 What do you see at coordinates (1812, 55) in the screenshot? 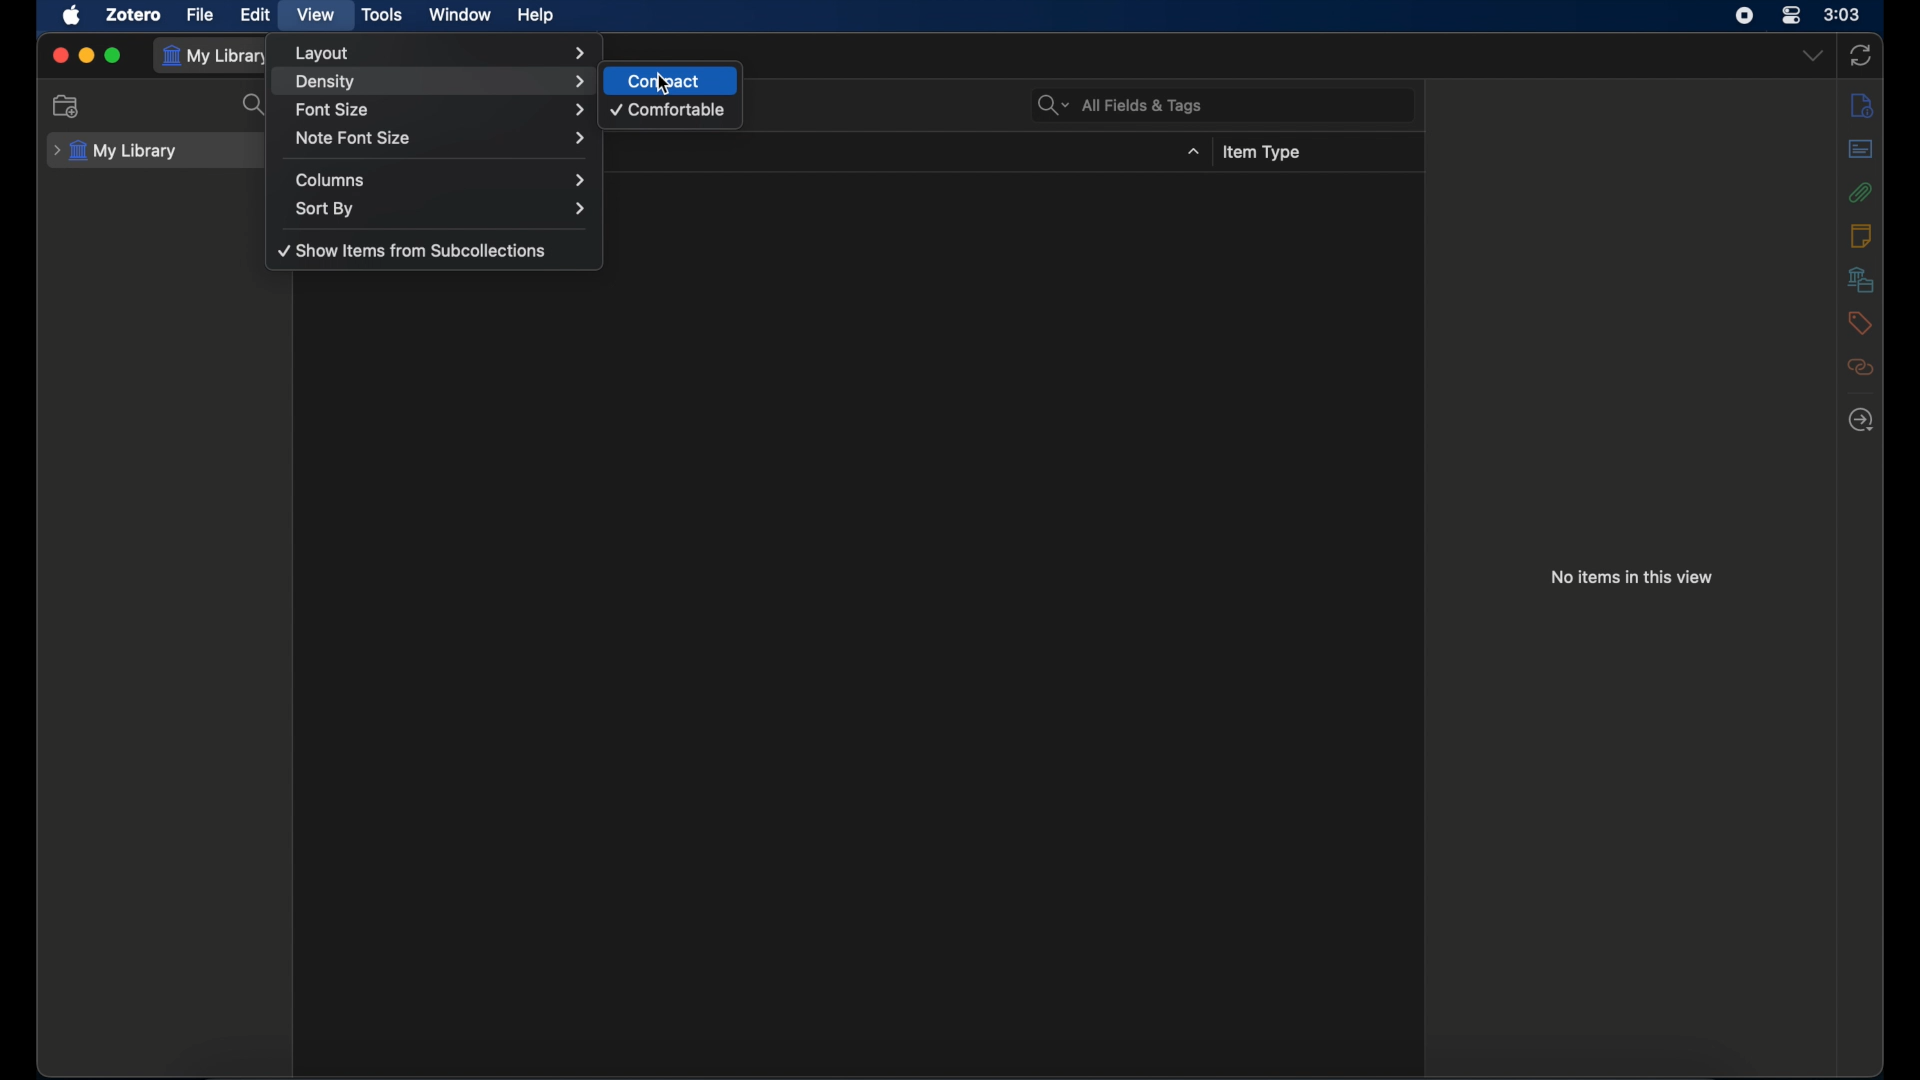
I see `dropdown` at bounding box center [1812, 55].